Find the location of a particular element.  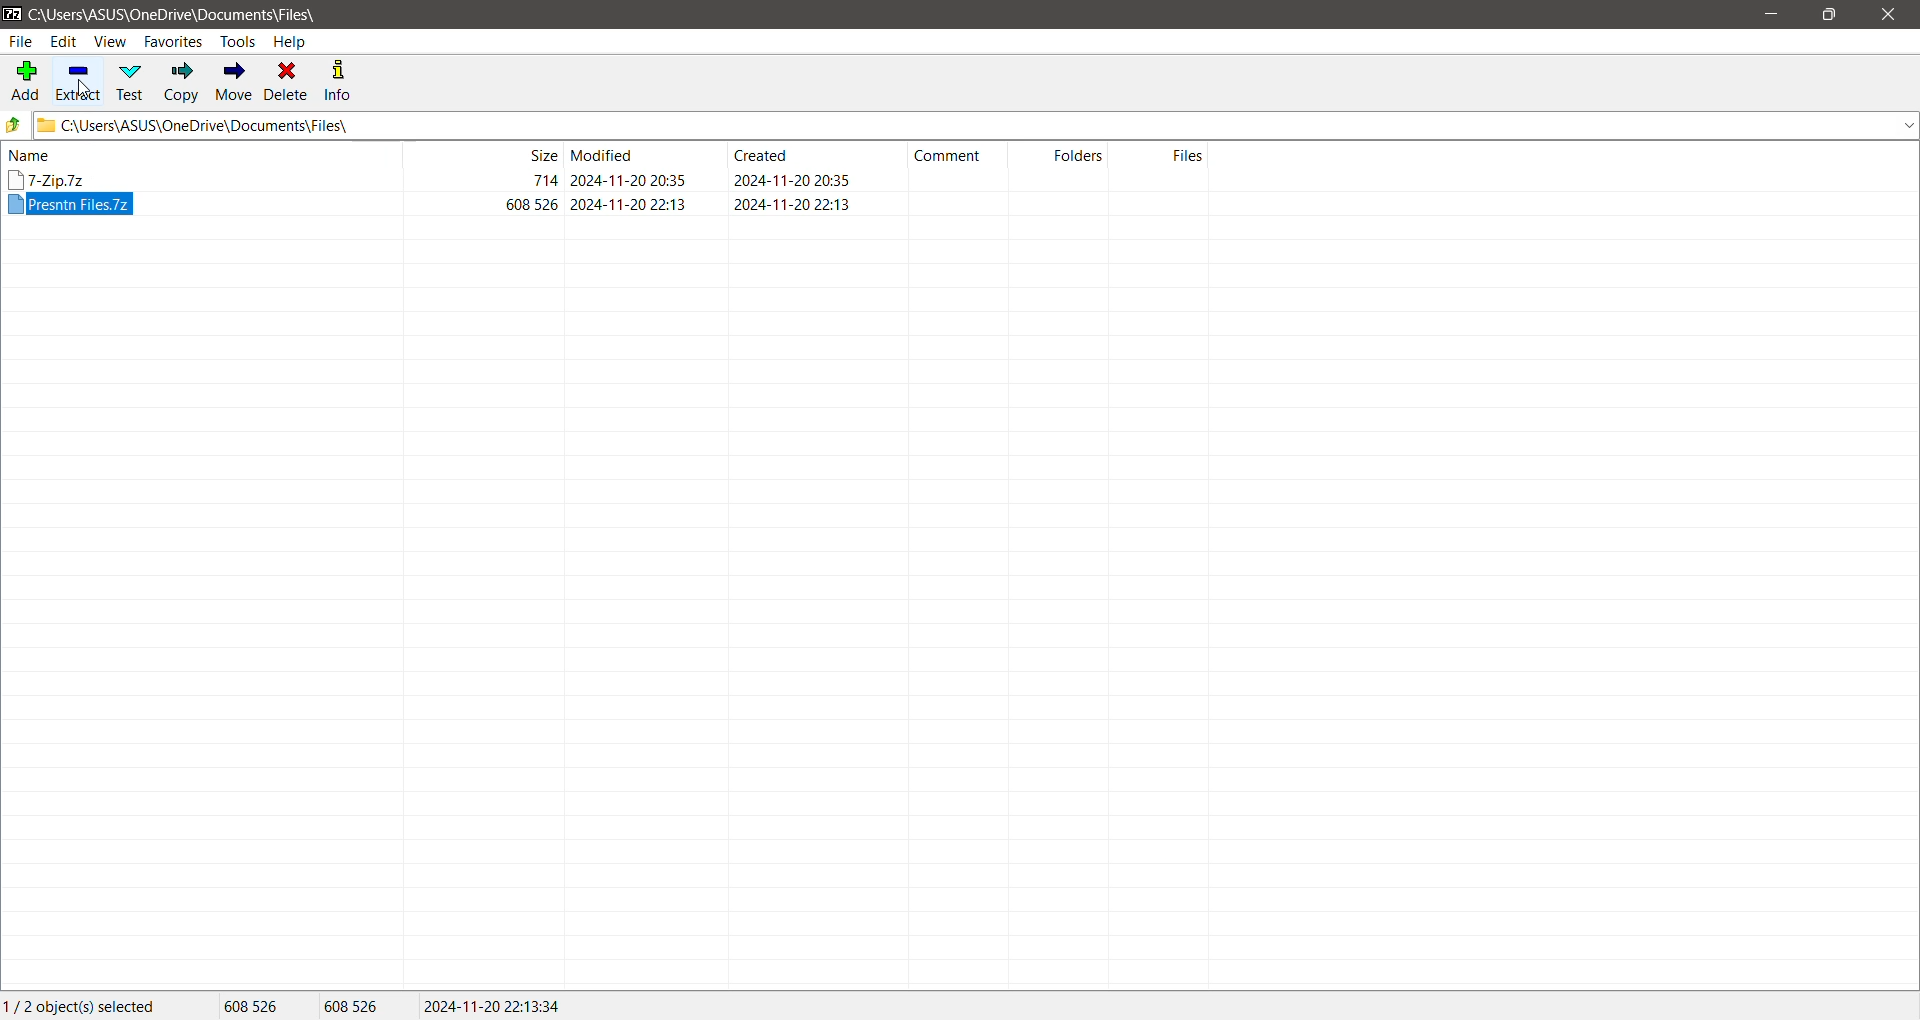

created date & time is located at coordinates (792, 203).